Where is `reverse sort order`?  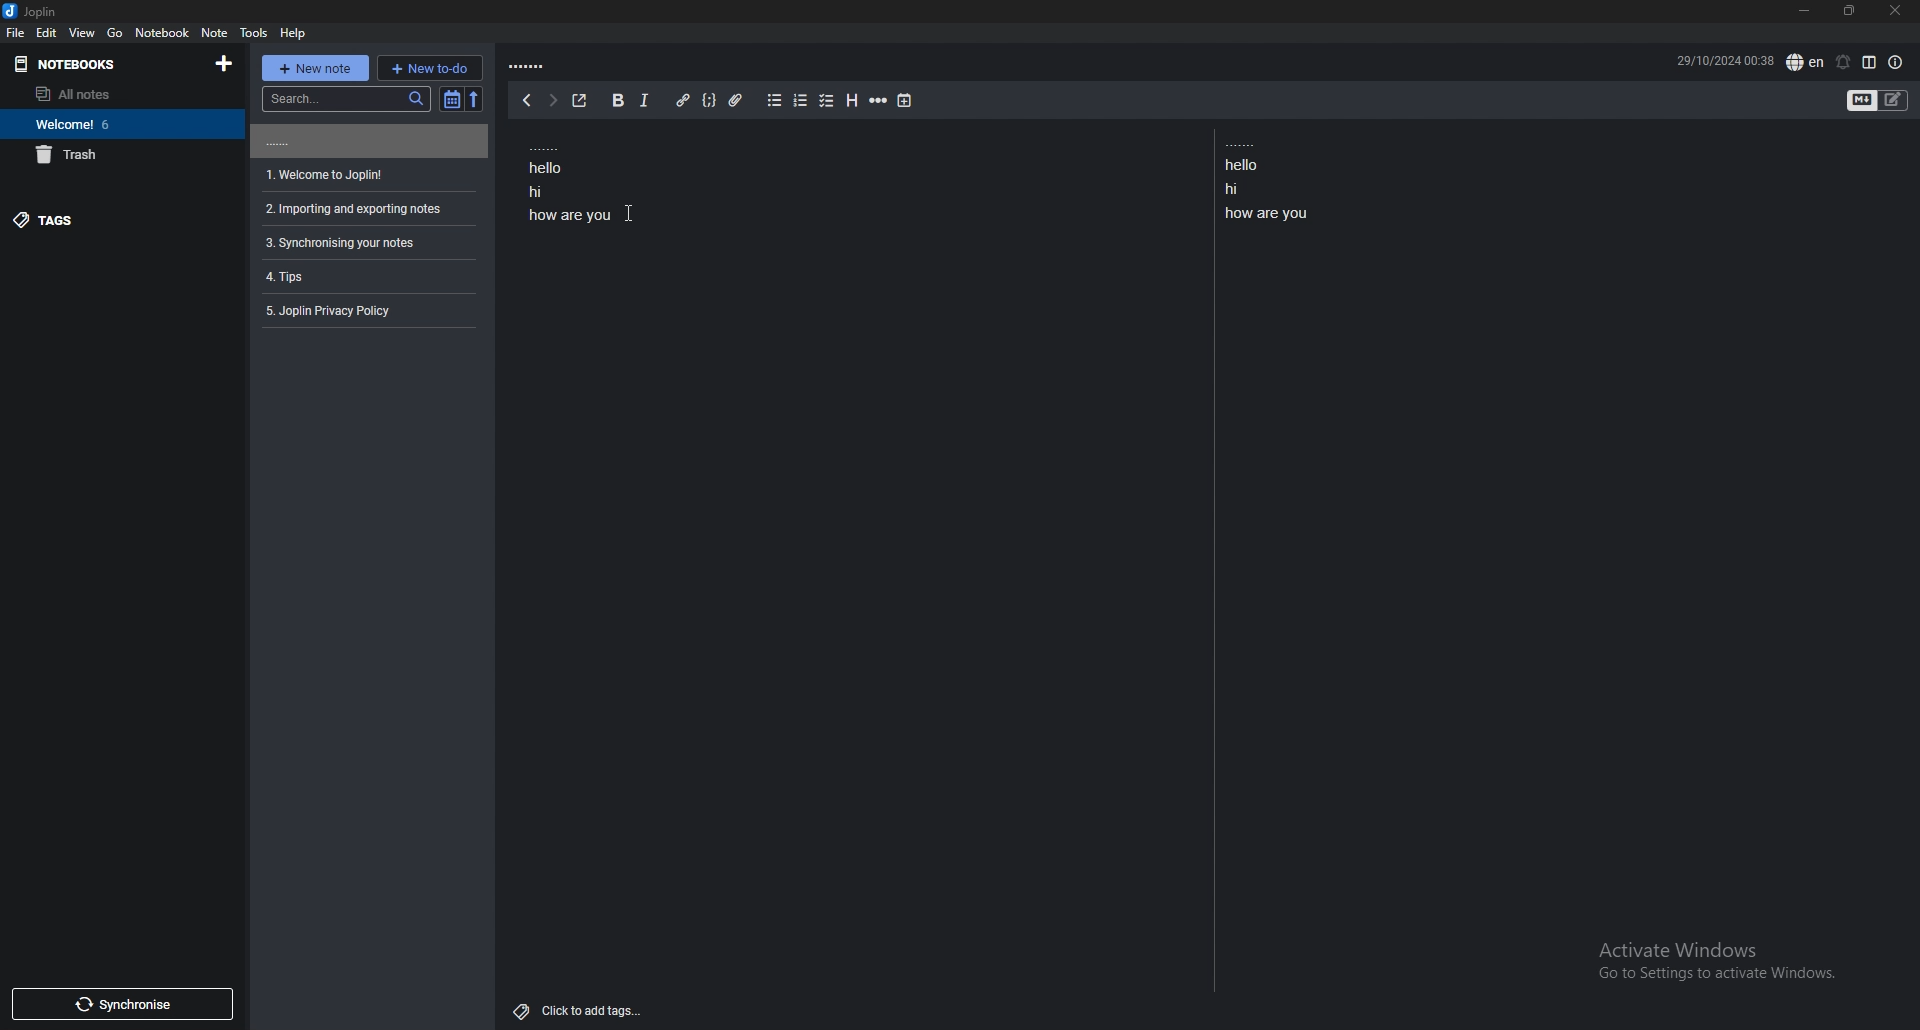 reverse sort order is located at coordinates (476, 99).